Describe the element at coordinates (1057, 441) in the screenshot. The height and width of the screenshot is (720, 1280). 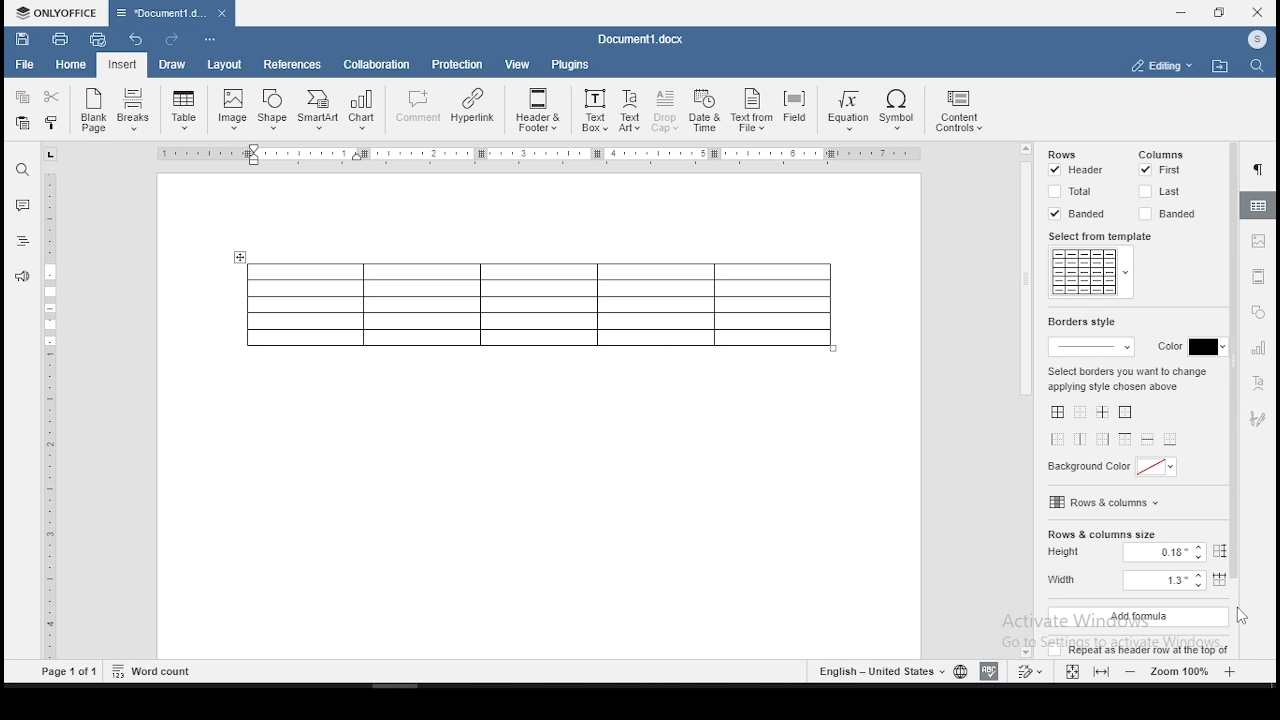
I see `outer left boundary only` at that location.